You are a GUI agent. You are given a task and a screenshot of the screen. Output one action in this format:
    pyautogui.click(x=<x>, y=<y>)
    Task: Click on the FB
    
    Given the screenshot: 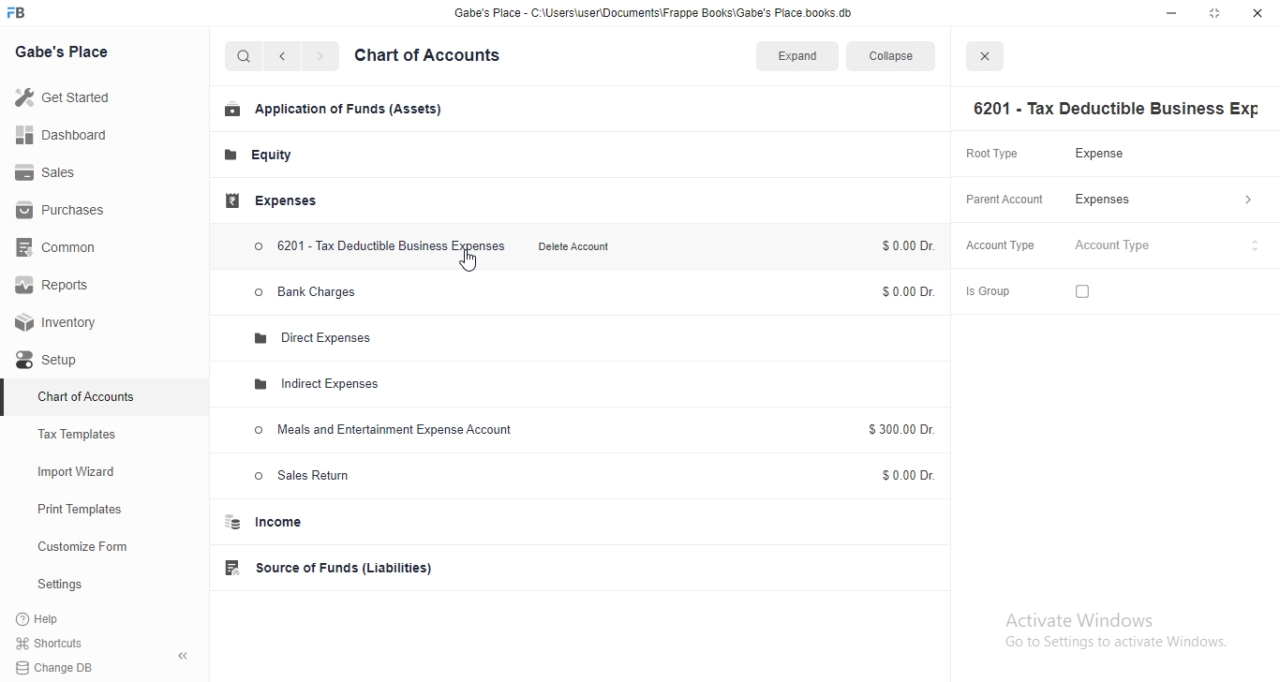 What is the action you would take?
    pyautogui.click(x=29, y=13)
    